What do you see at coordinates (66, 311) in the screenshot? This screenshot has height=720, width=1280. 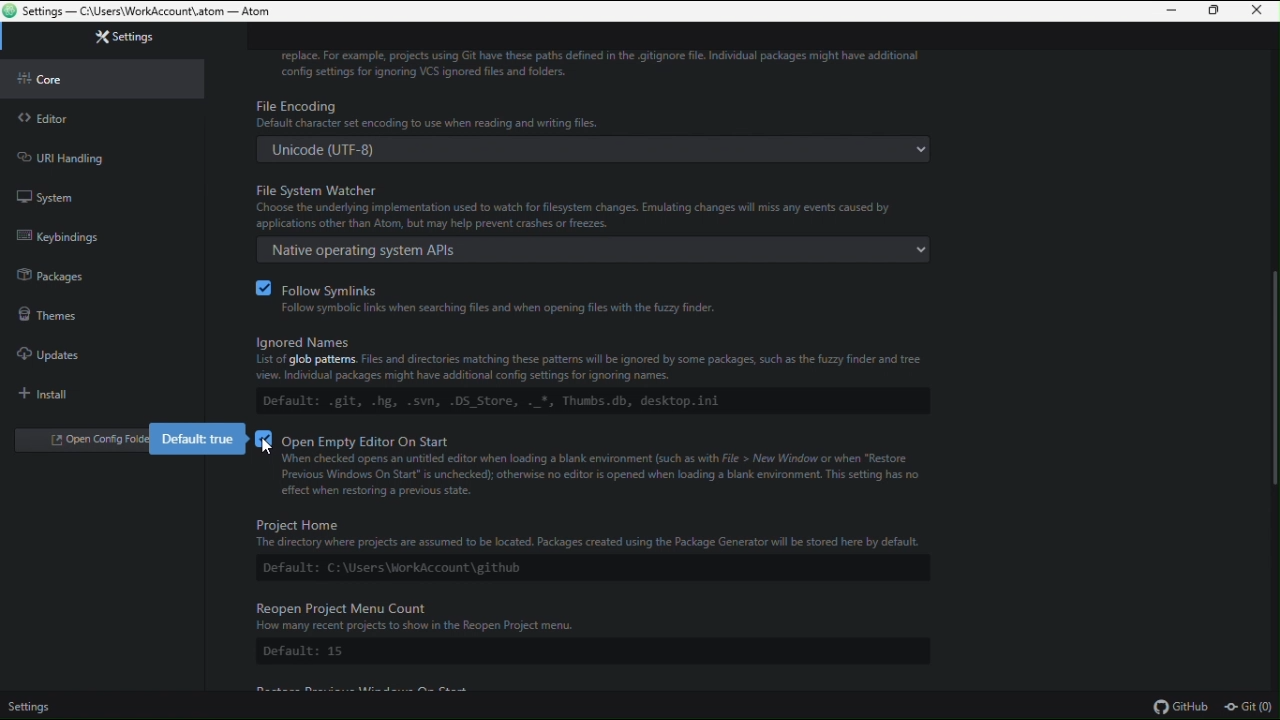 I see `themes` at bounding box center [66, 311].